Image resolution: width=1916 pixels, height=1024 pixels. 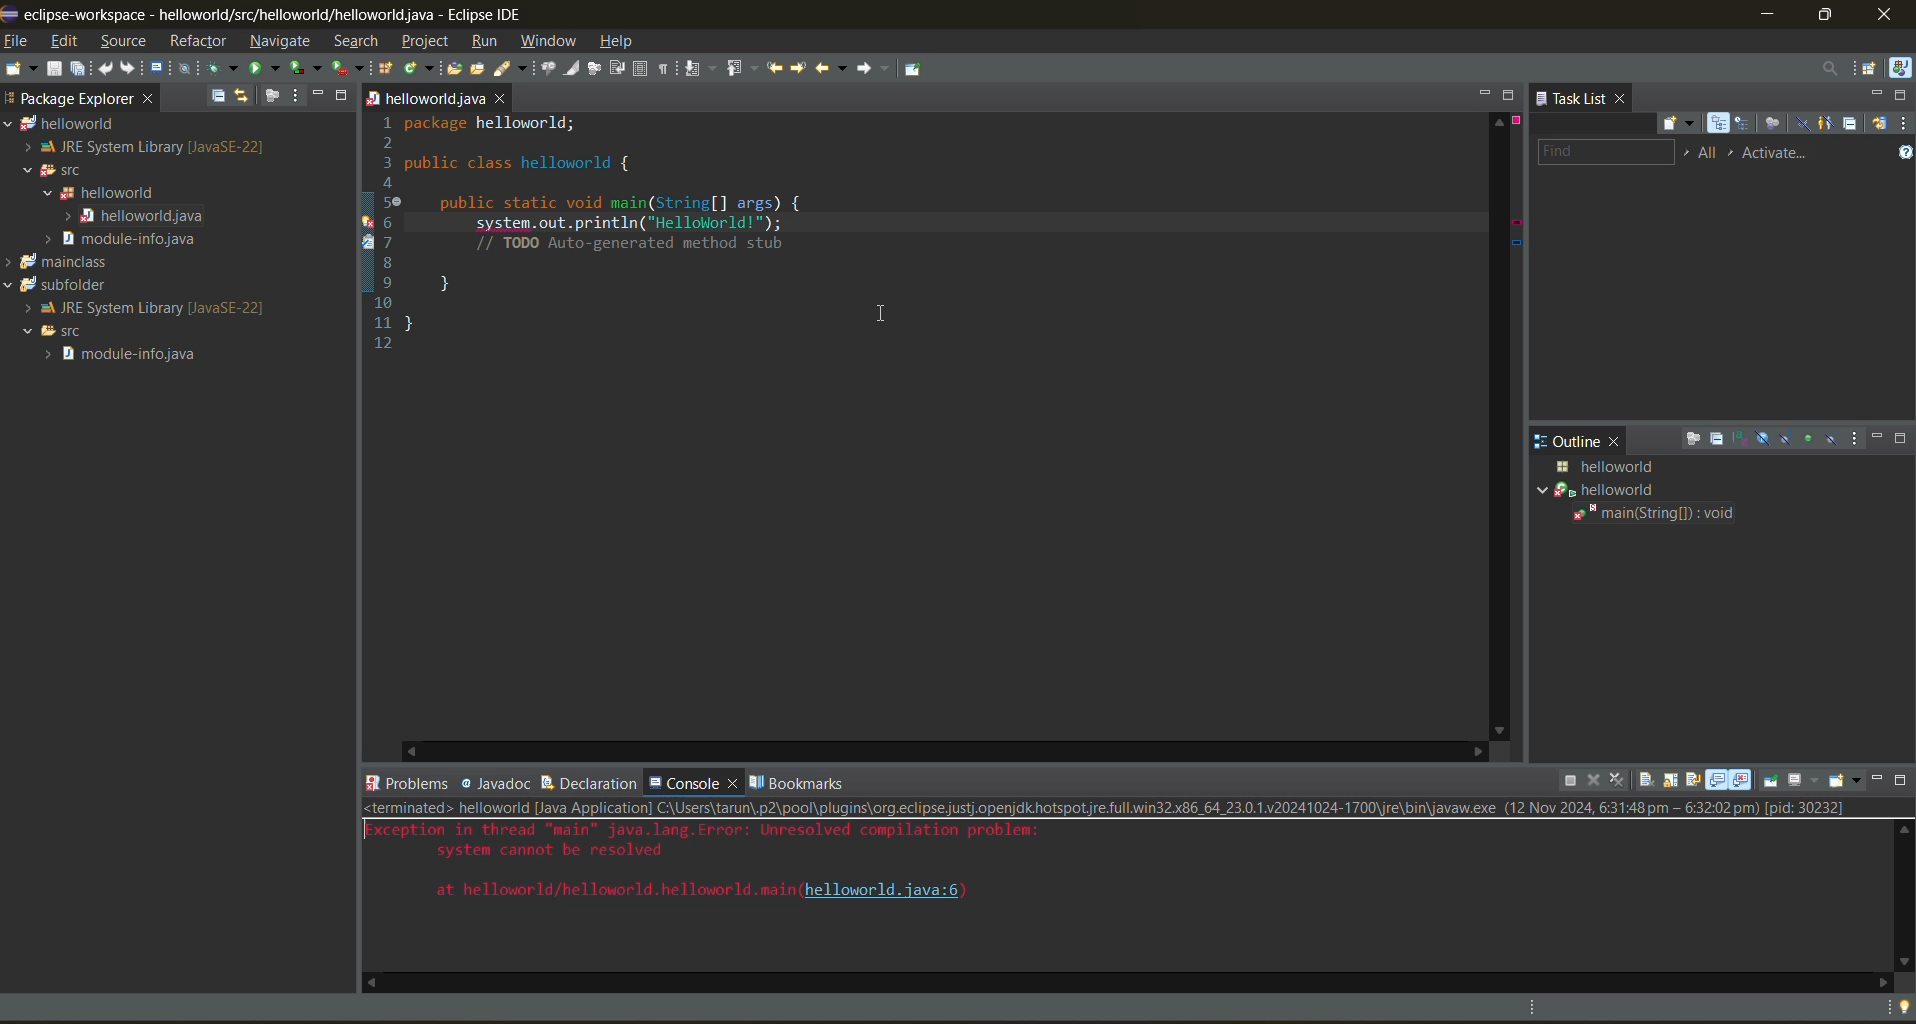 I want to click on clear console, so click(x=1648, y=781).